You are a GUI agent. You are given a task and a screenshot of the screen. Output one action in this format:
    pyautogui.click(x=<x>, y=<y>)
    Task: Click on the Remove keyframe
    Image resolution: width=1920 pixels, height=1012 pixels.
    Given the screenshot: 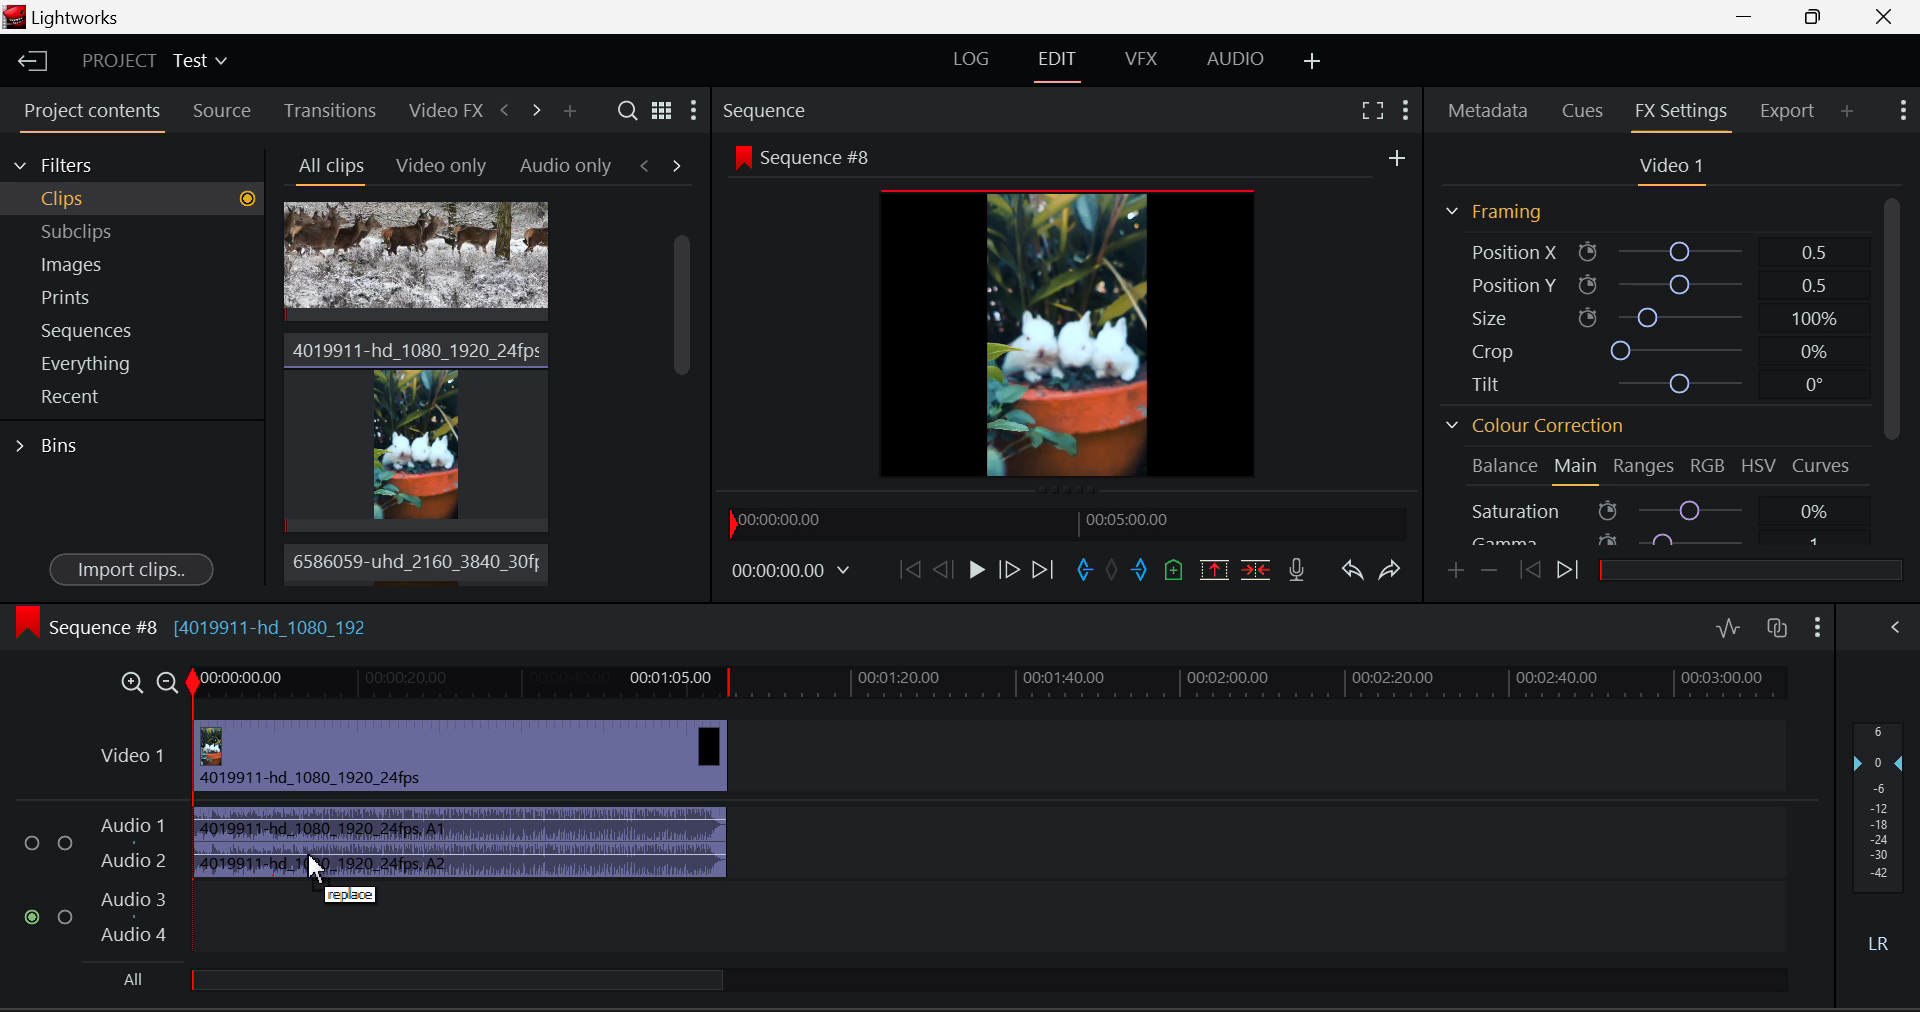 What is the action you would take?
    pyautogui.click(x=1490, y=572)
    